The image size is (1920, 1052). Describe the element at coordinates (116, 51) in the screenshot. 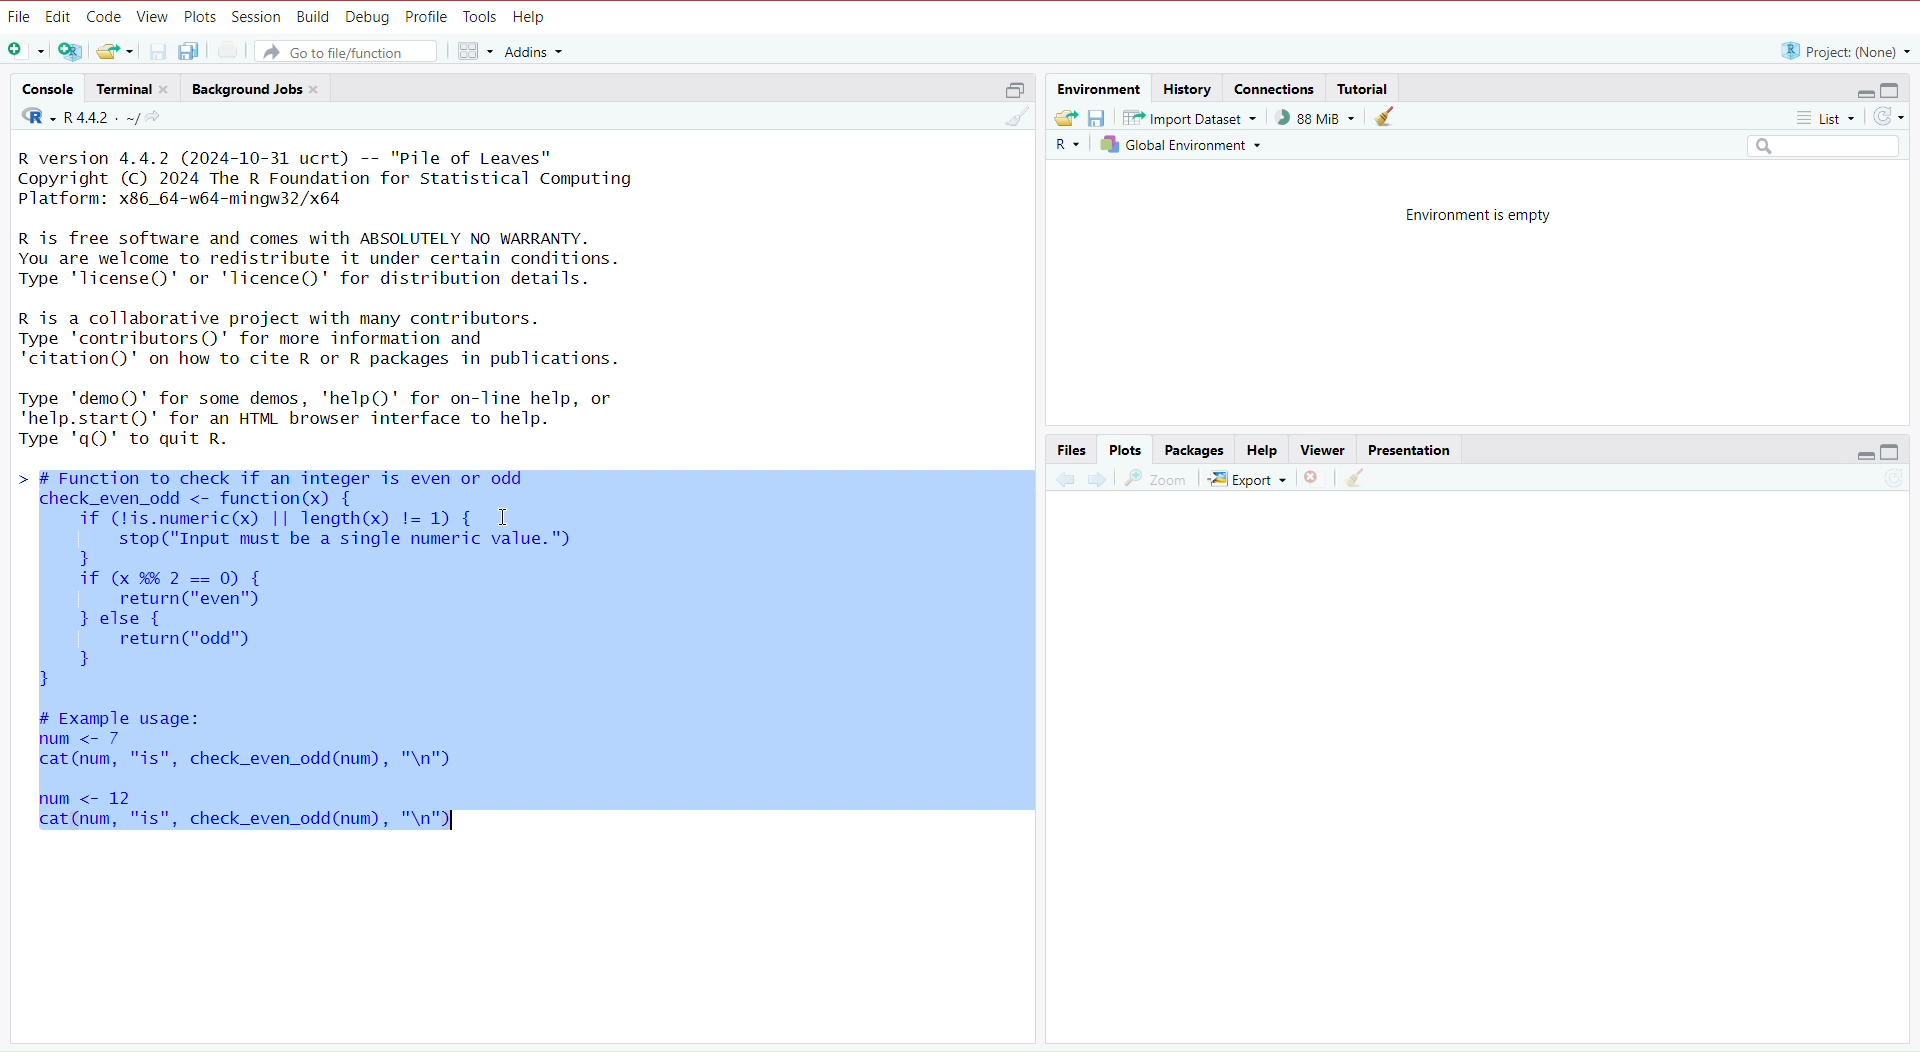

I see `open an existing file` at that location.